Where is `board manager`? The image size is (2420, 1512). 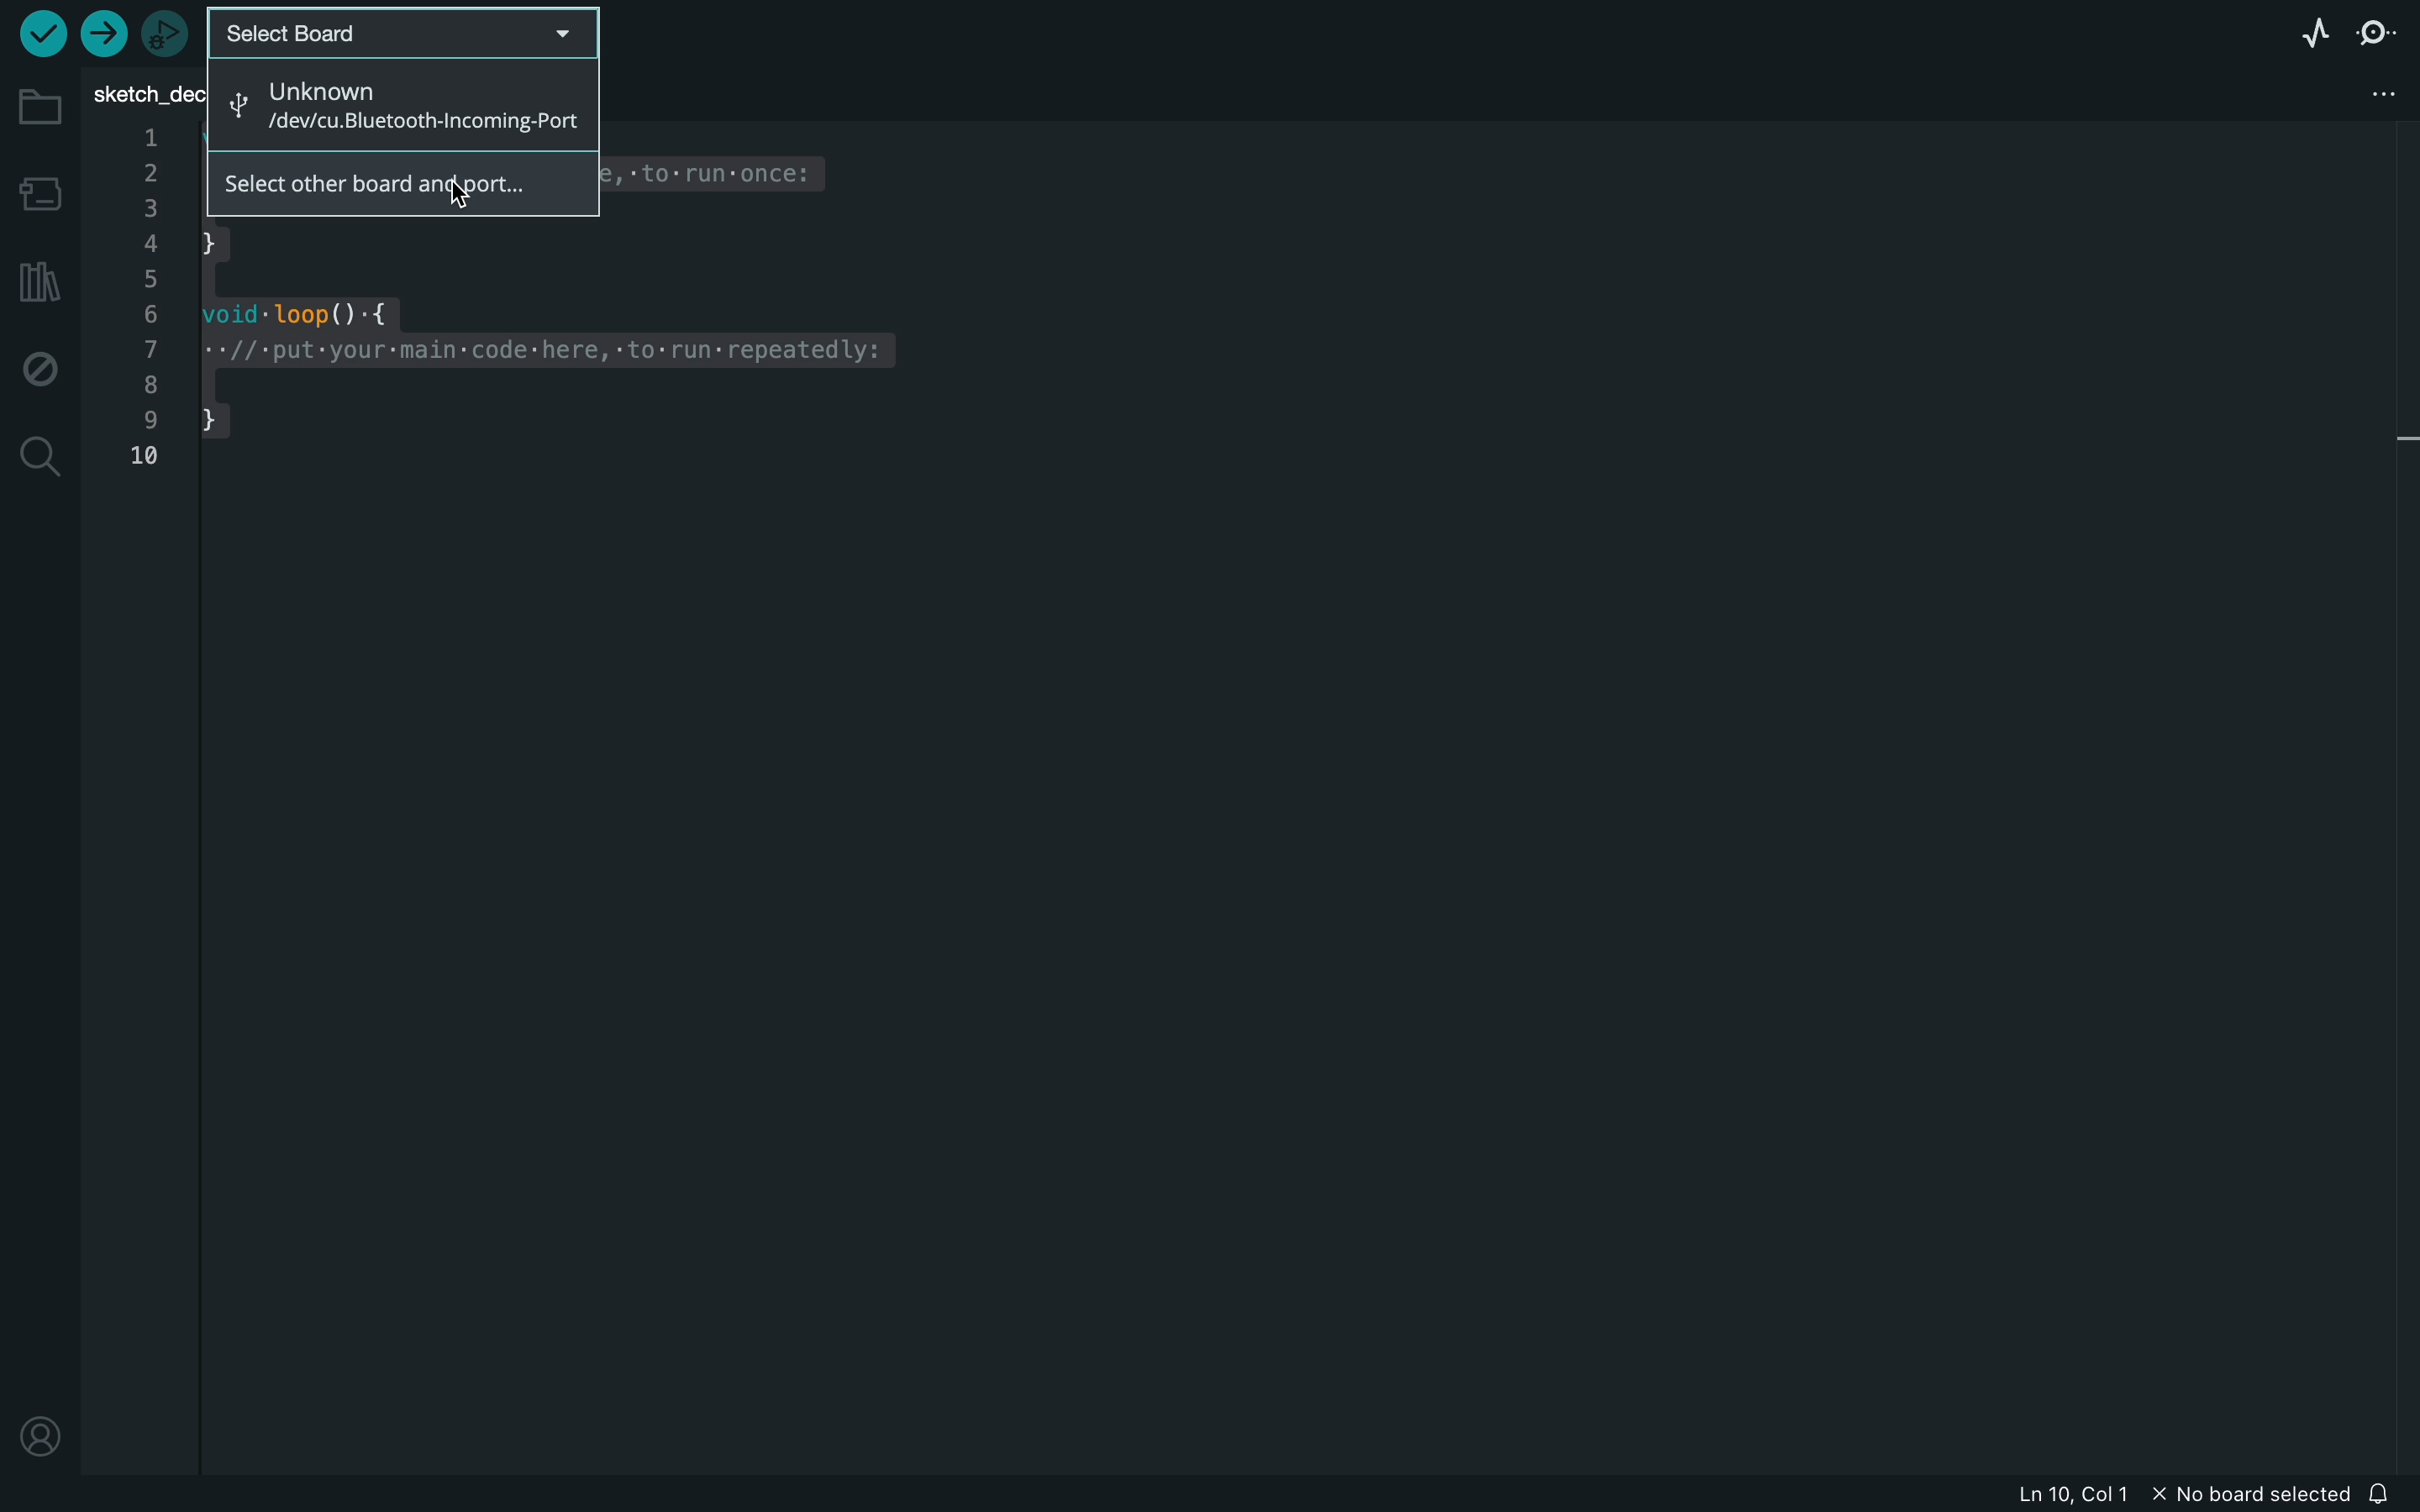
board manager is located at coordinates (38, 191).